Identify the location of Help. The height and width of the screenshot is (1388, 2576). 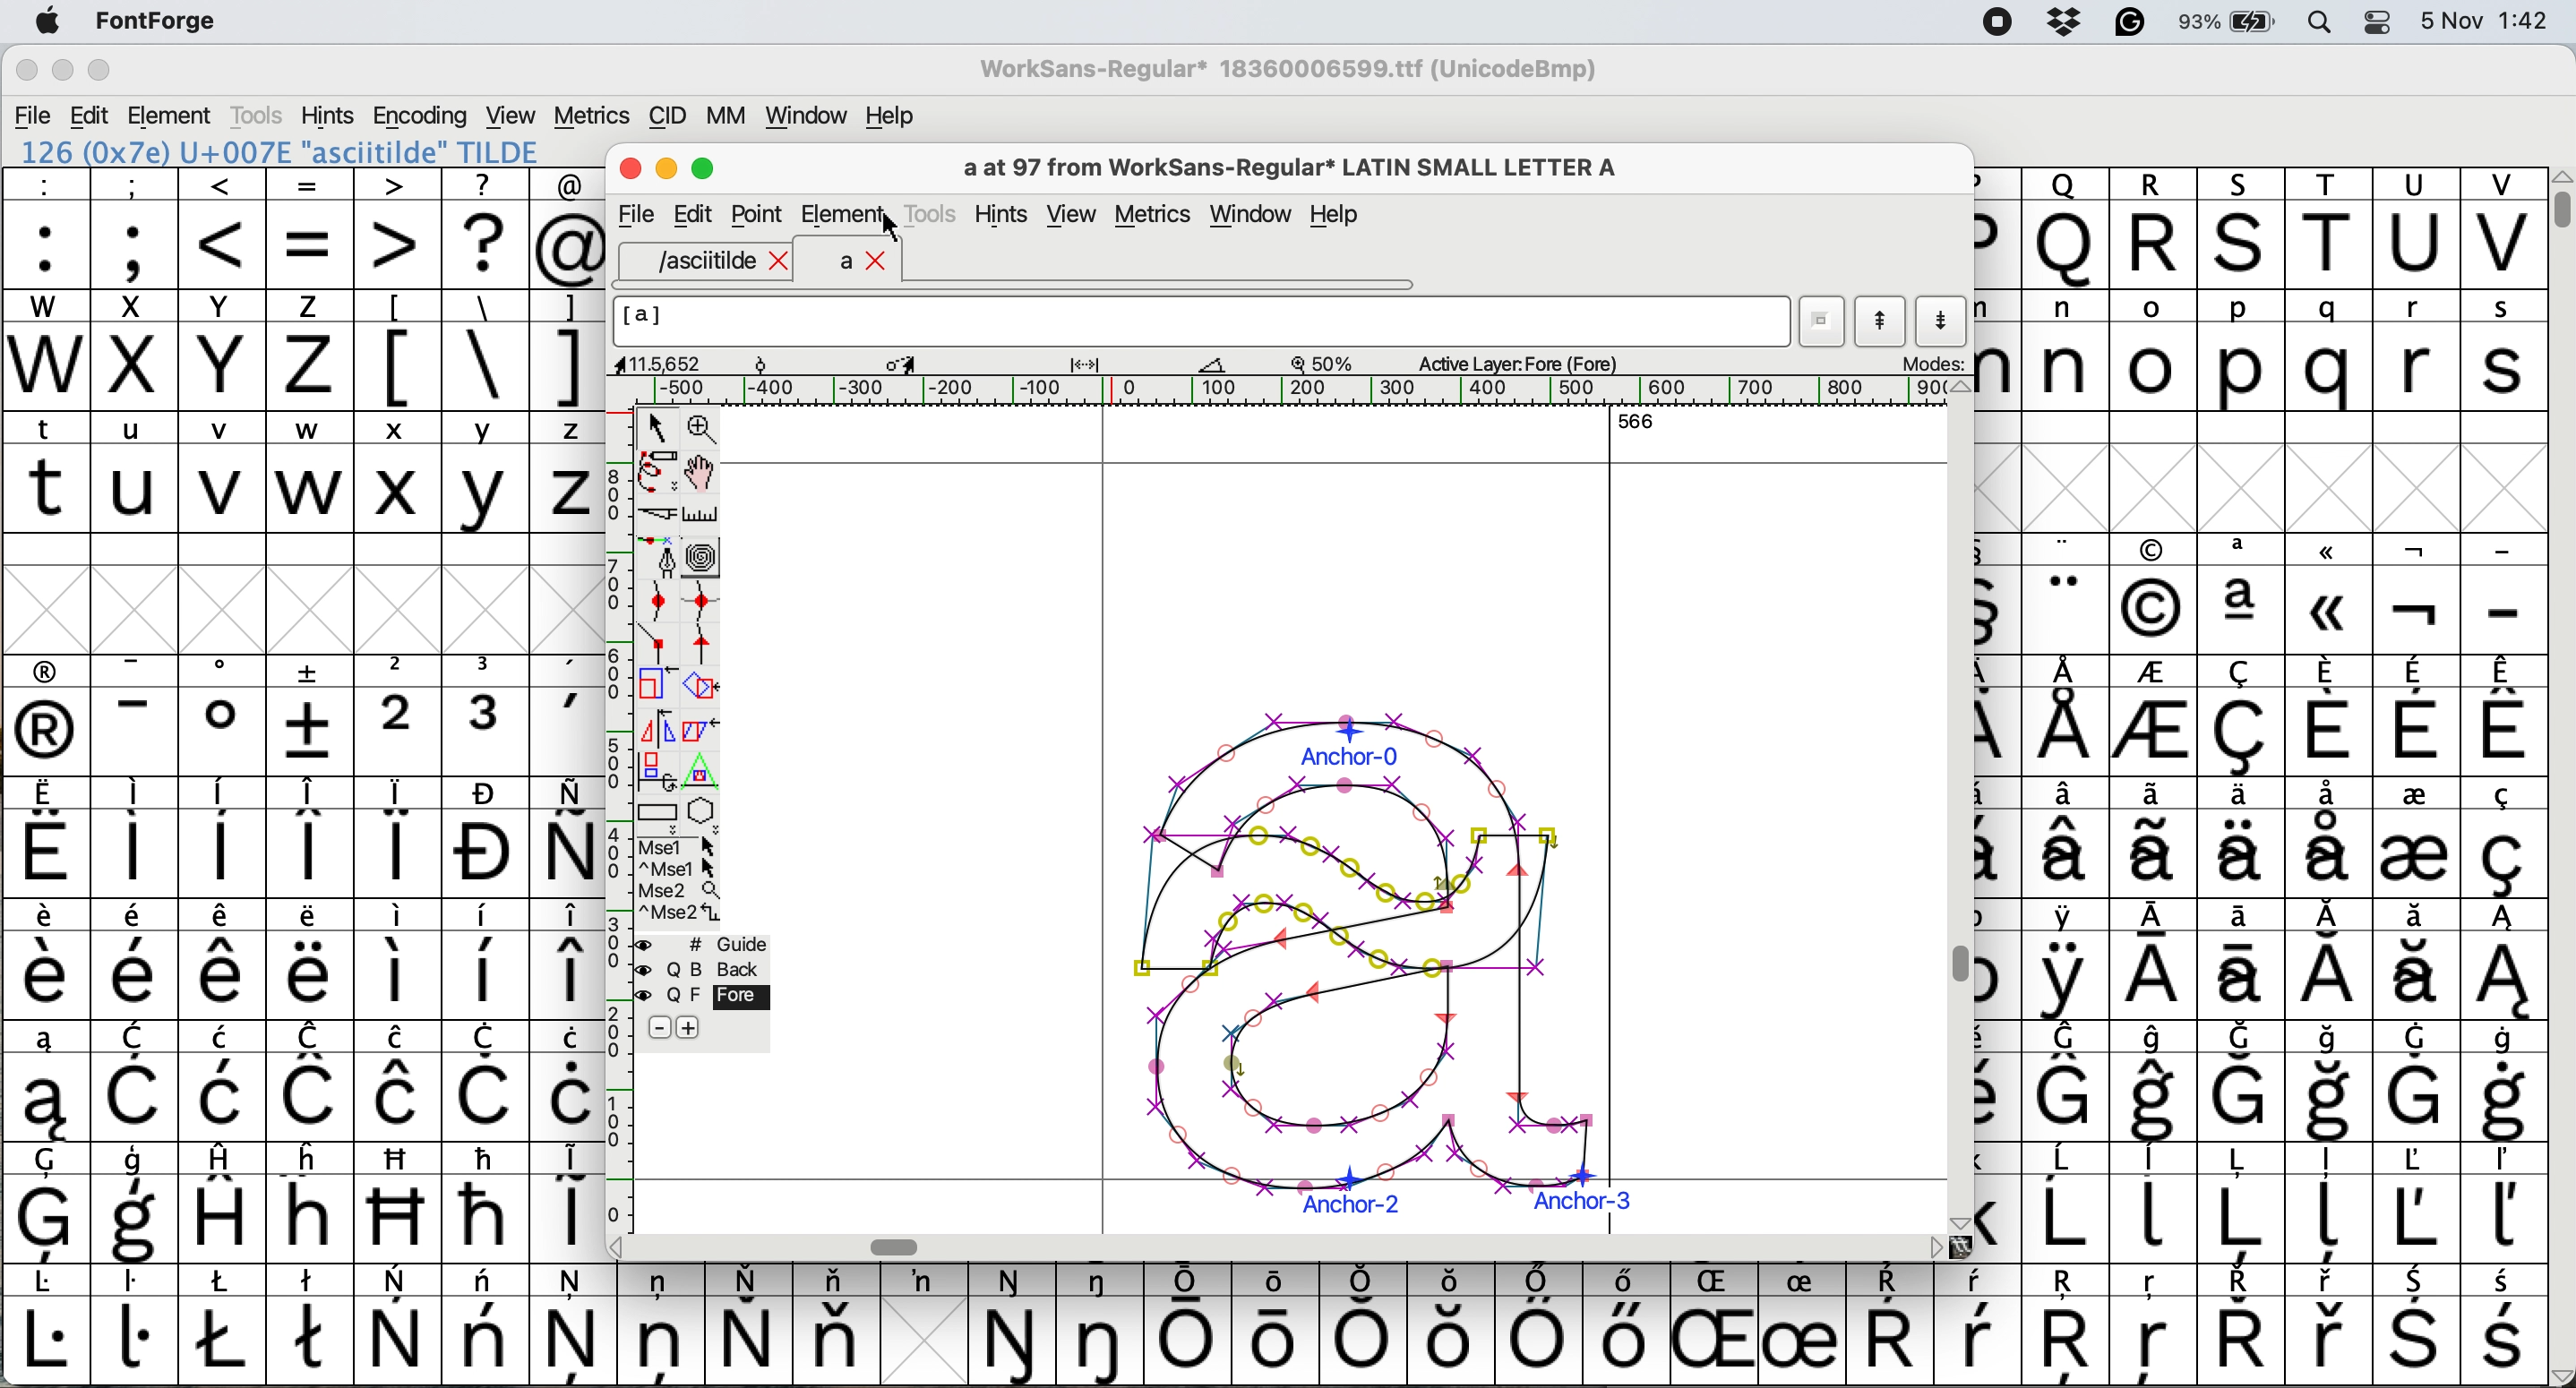
(1334, 217).